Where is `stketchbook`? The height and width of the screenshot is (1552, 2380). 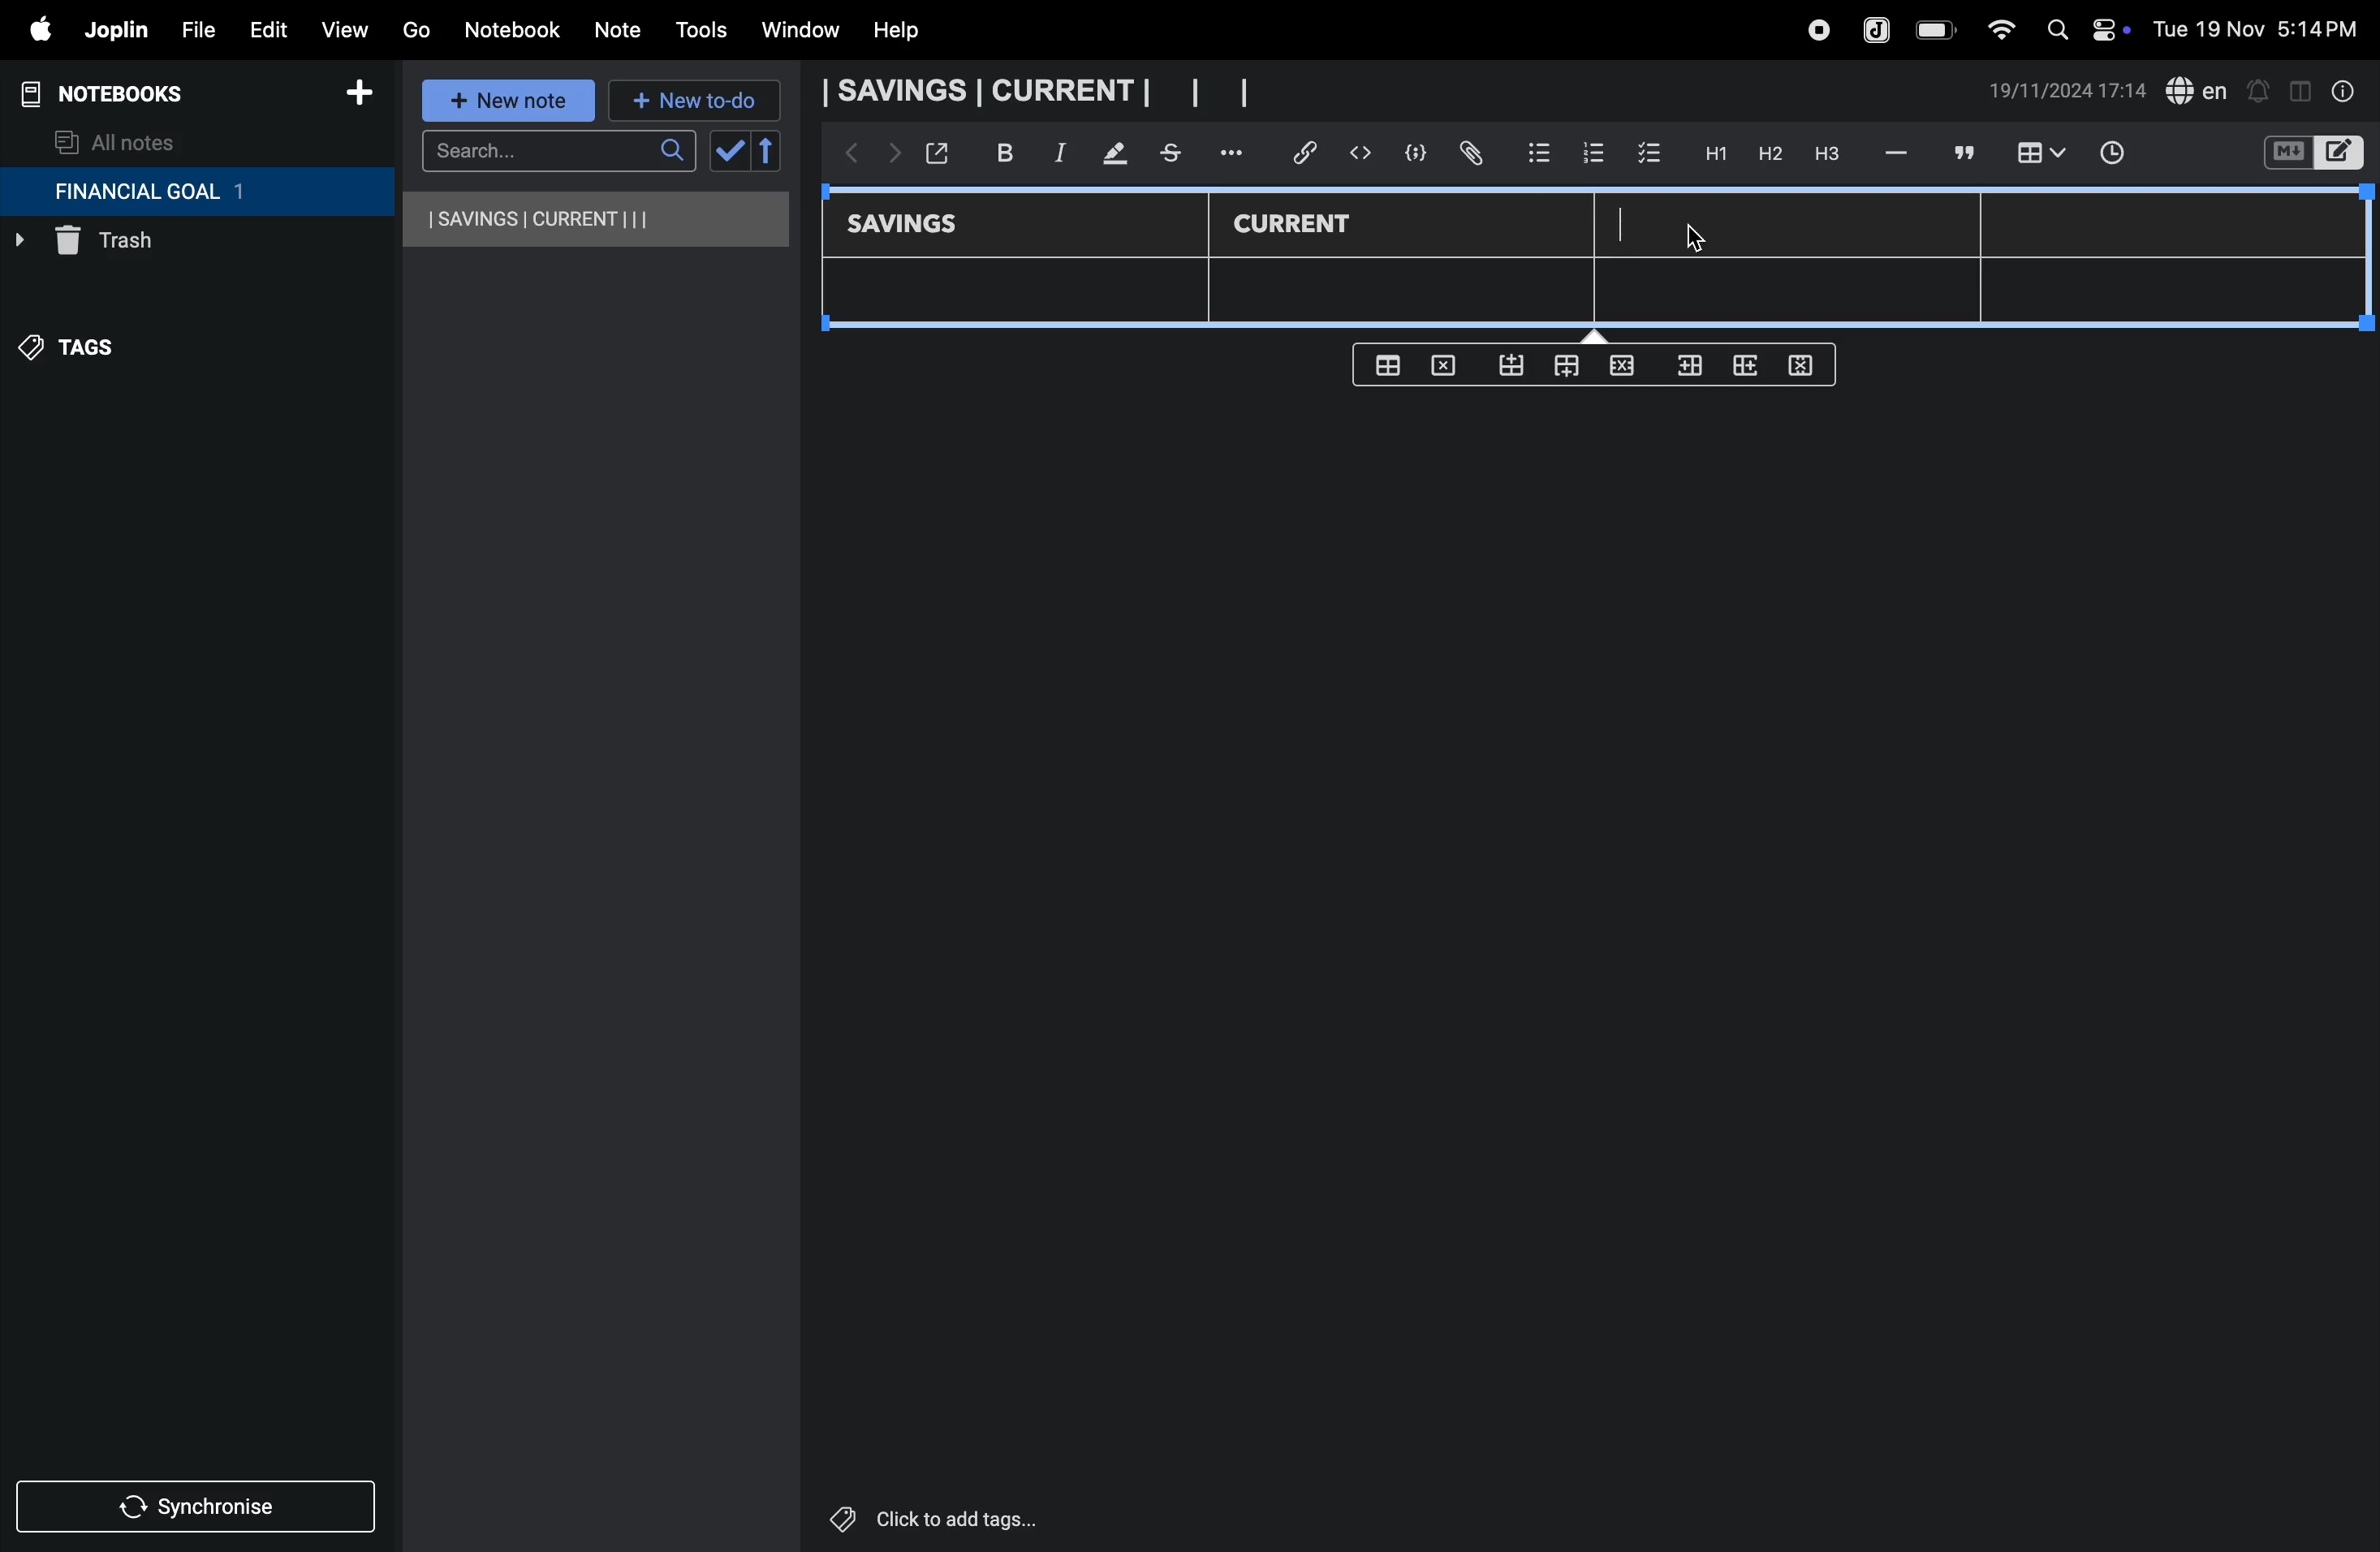 stketchbook is located at coordinates (1173, 156).